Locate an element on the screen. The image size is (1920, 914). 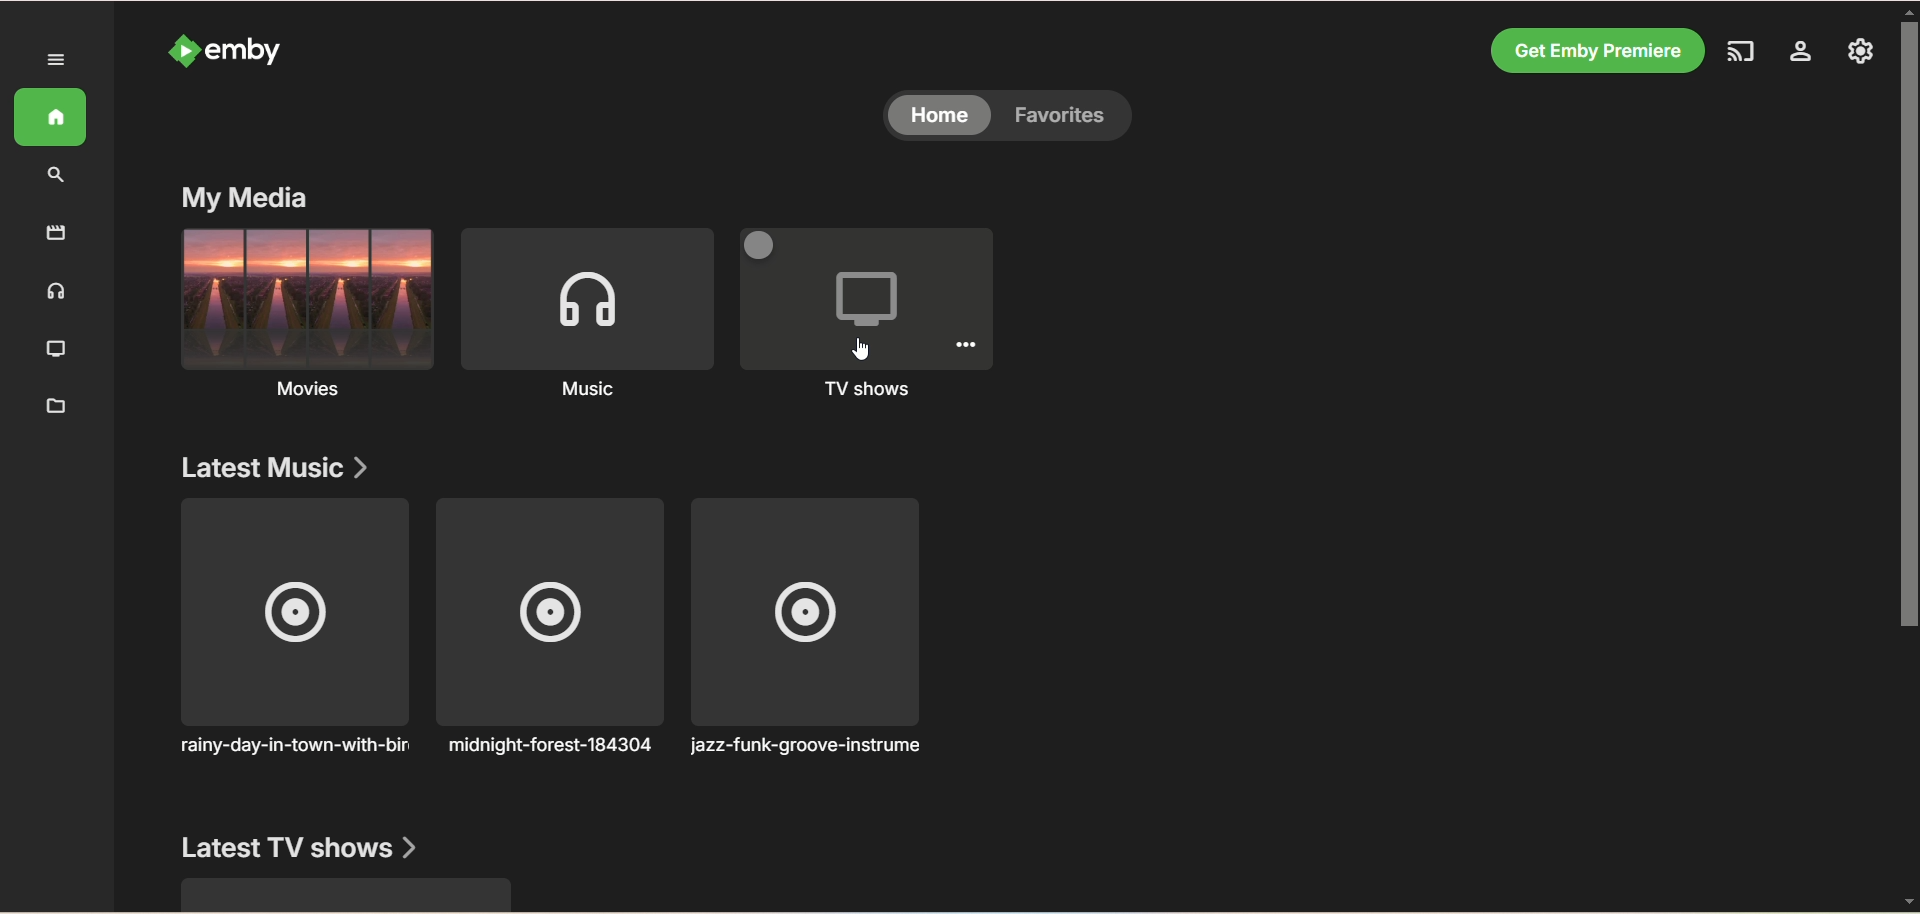
settings is located at coordinates (1803, 55).